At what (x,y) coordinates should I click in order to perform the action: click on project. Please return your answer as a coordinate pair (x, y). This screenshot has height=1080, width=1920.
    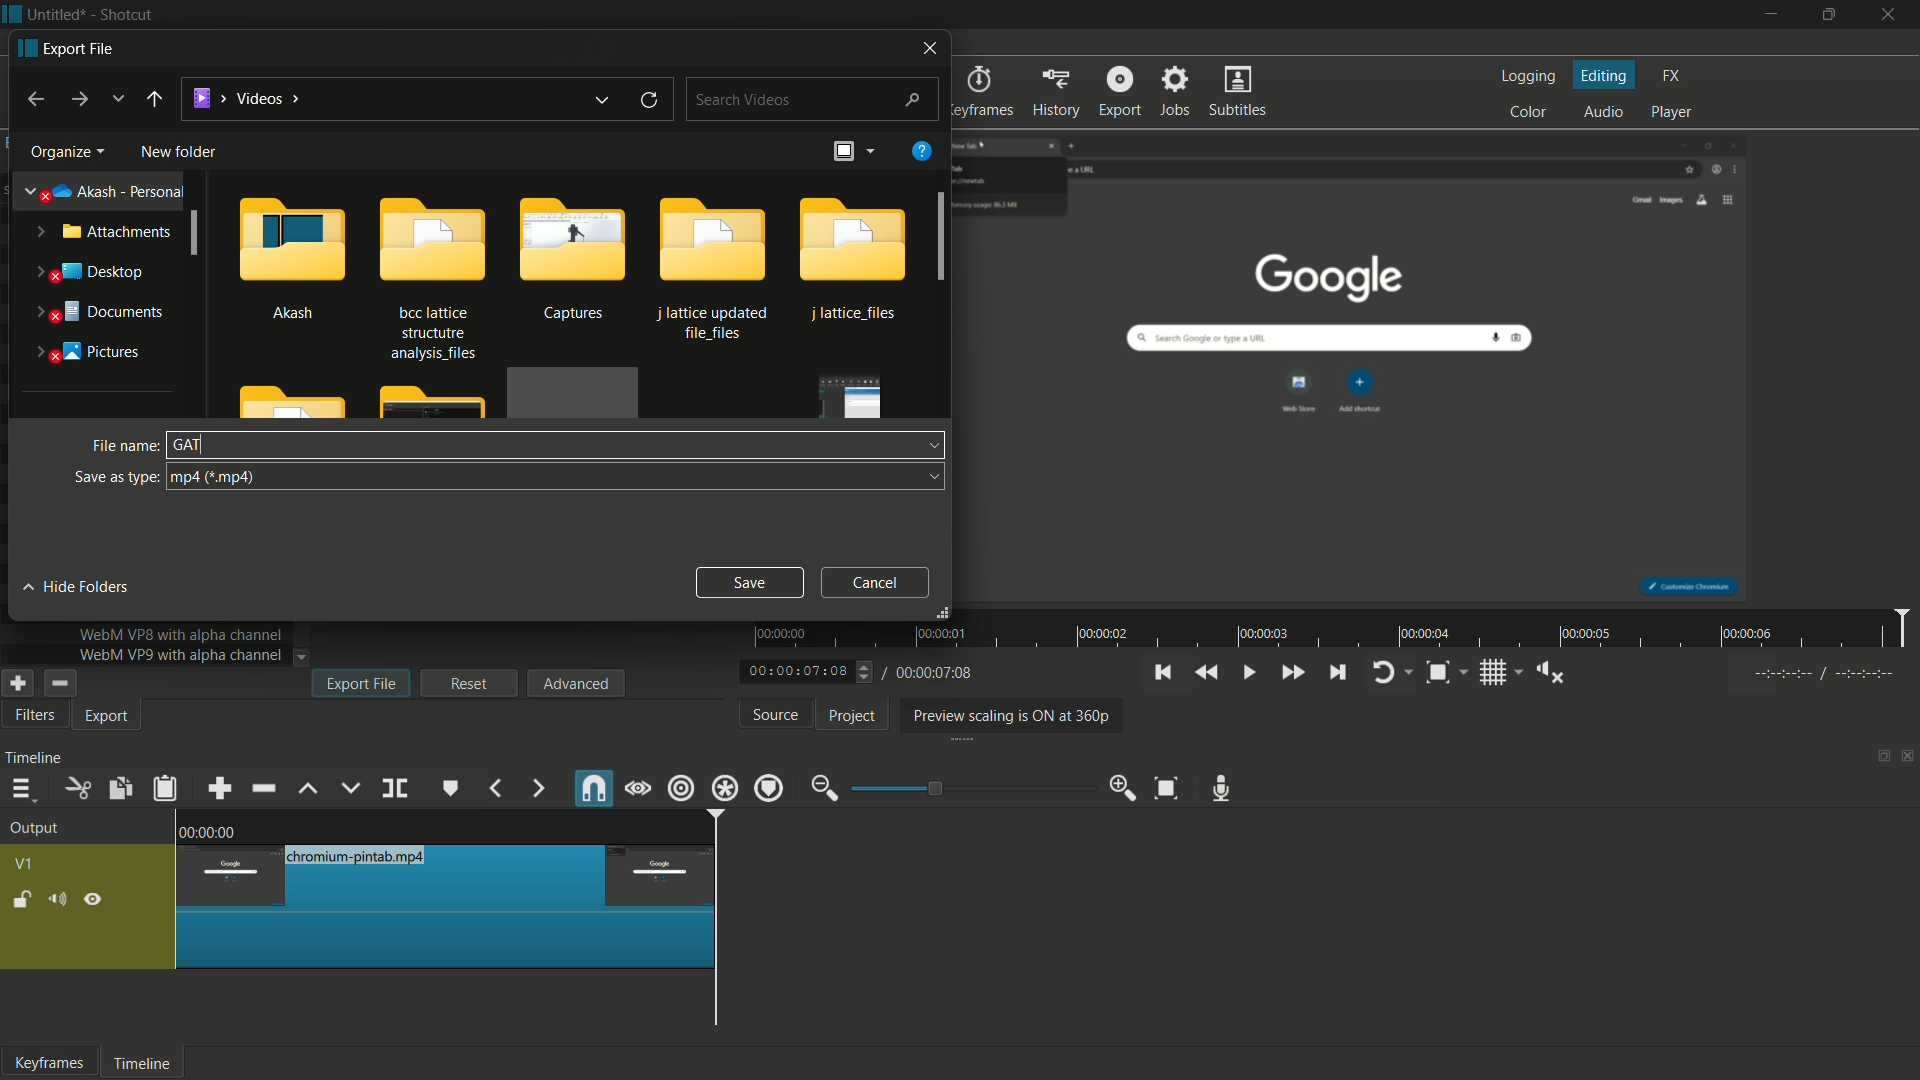
    Looking at the image, I should click on (853, 716).